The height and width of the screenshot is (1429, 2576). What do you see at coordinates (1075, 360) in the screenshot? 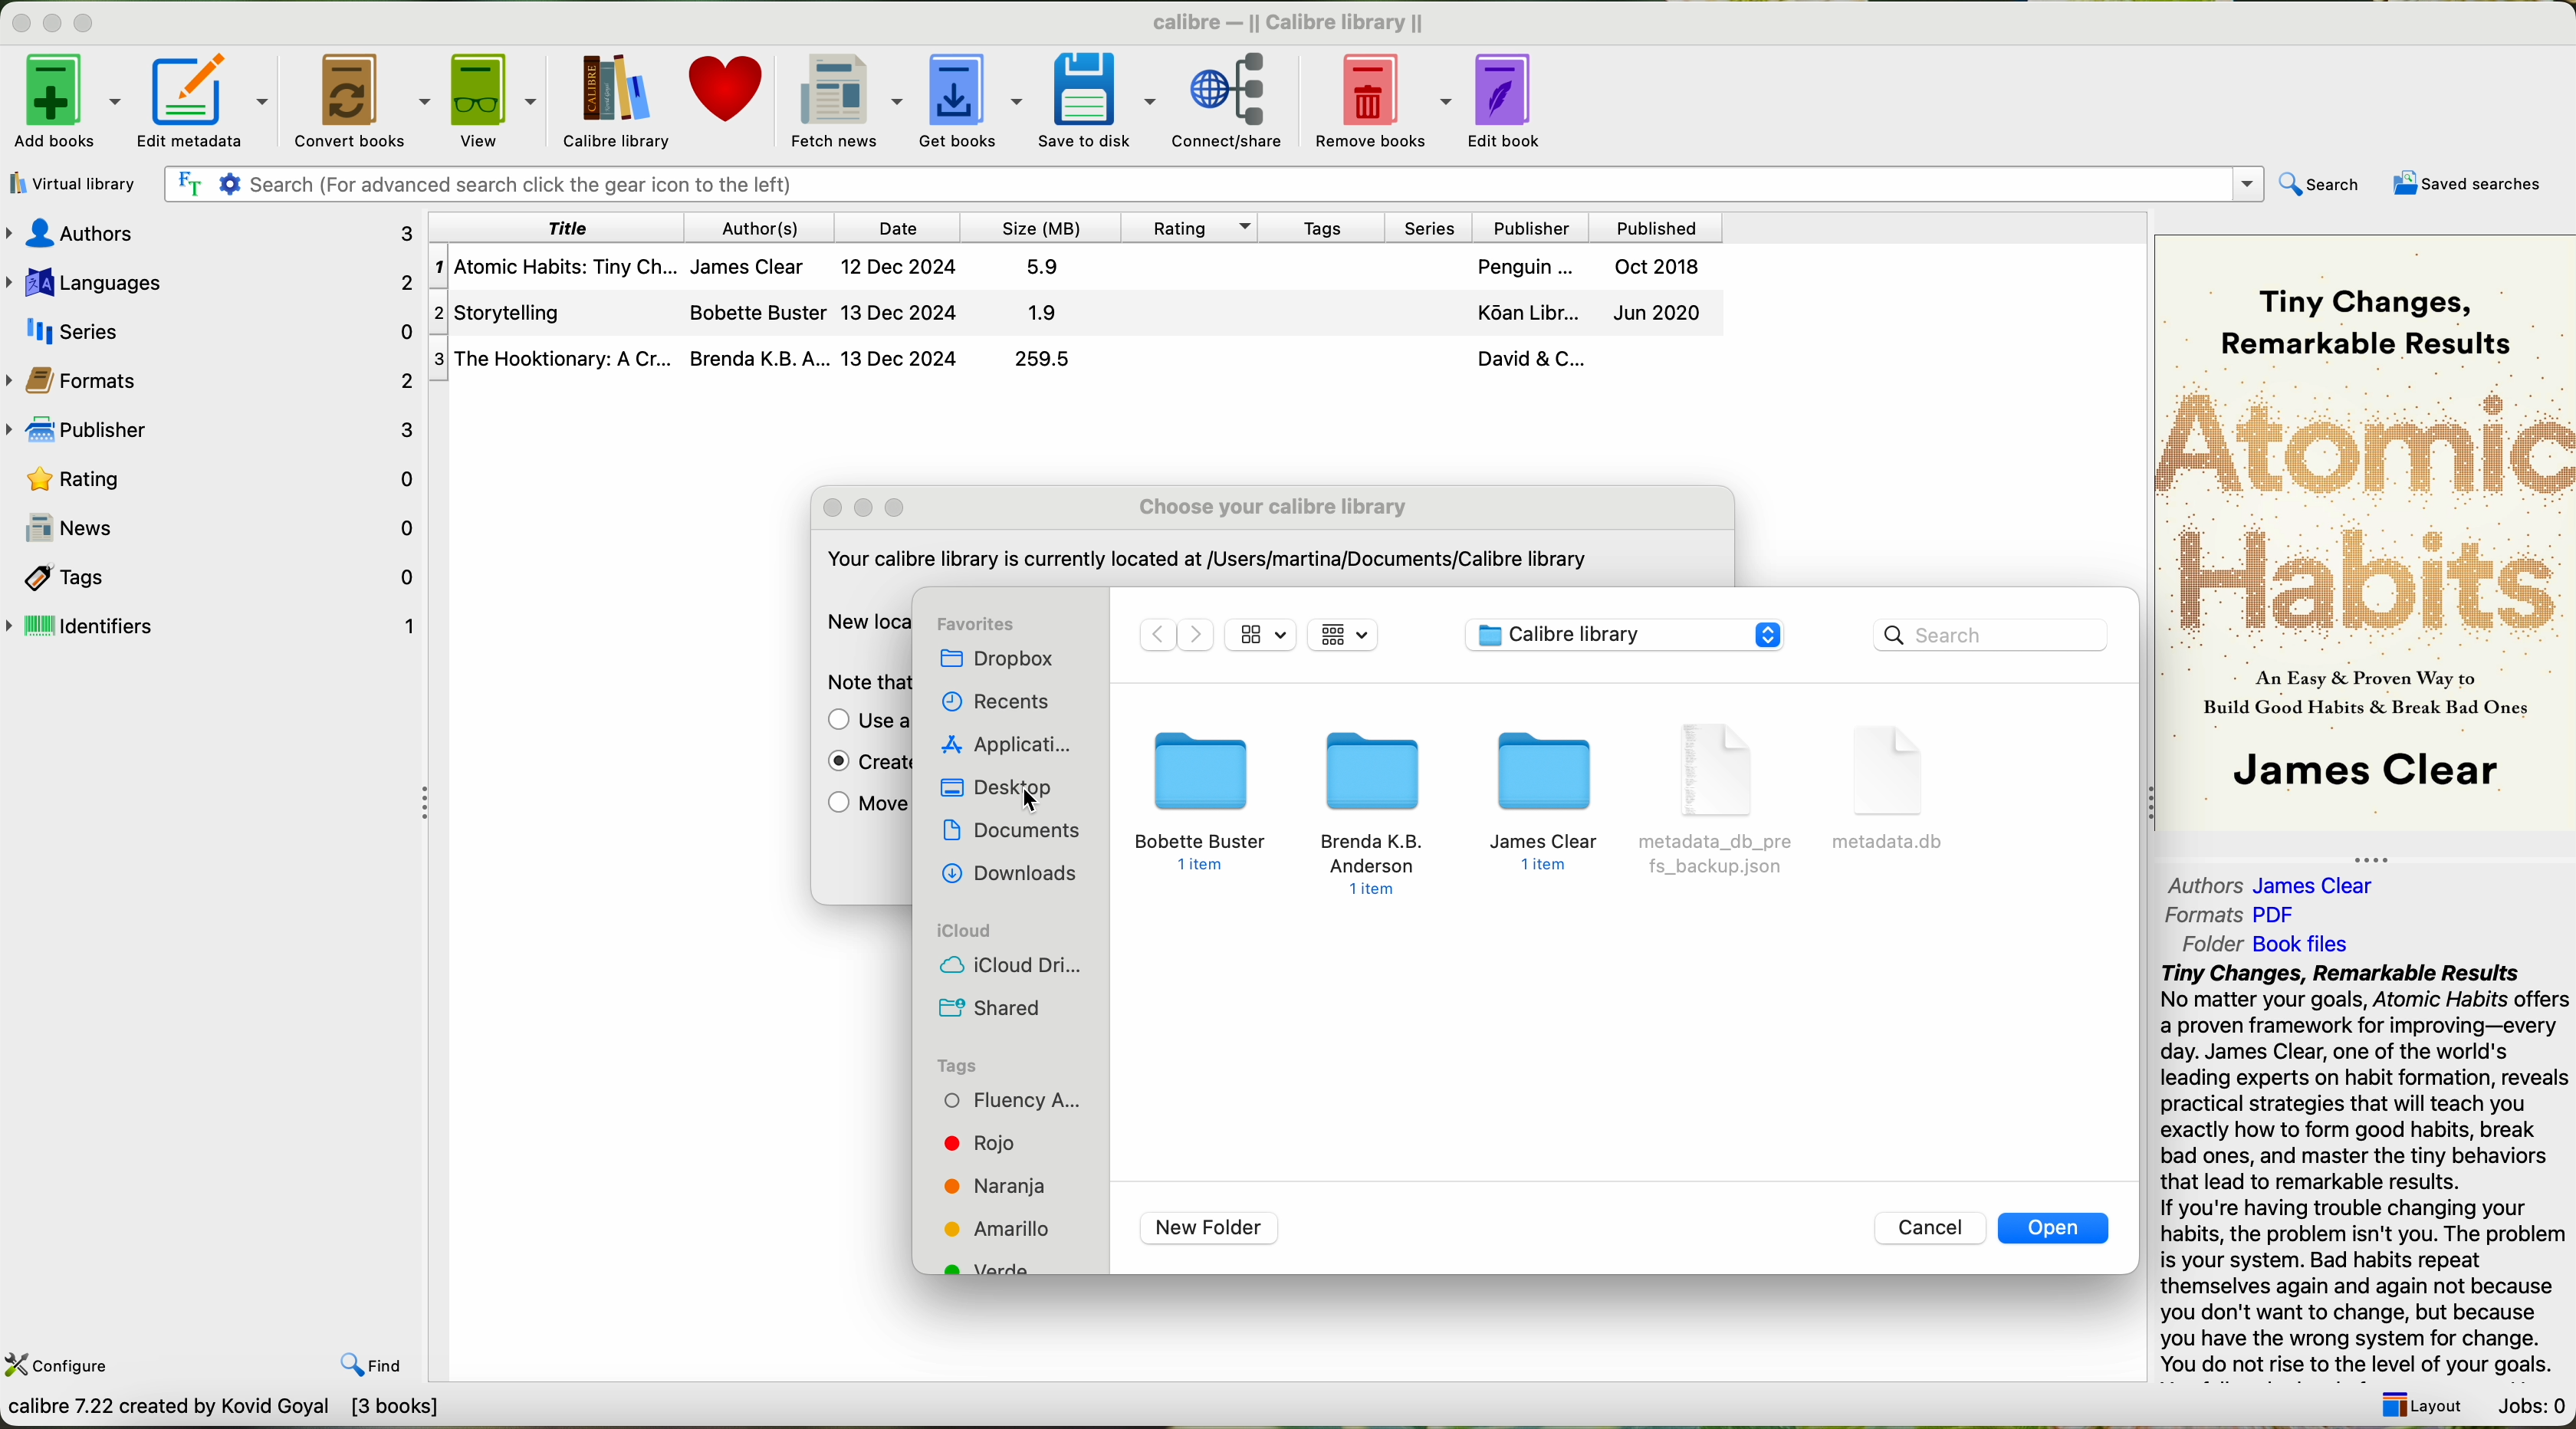
I see `Third Book The Hooktionary` at bounding box center [1075, 360].